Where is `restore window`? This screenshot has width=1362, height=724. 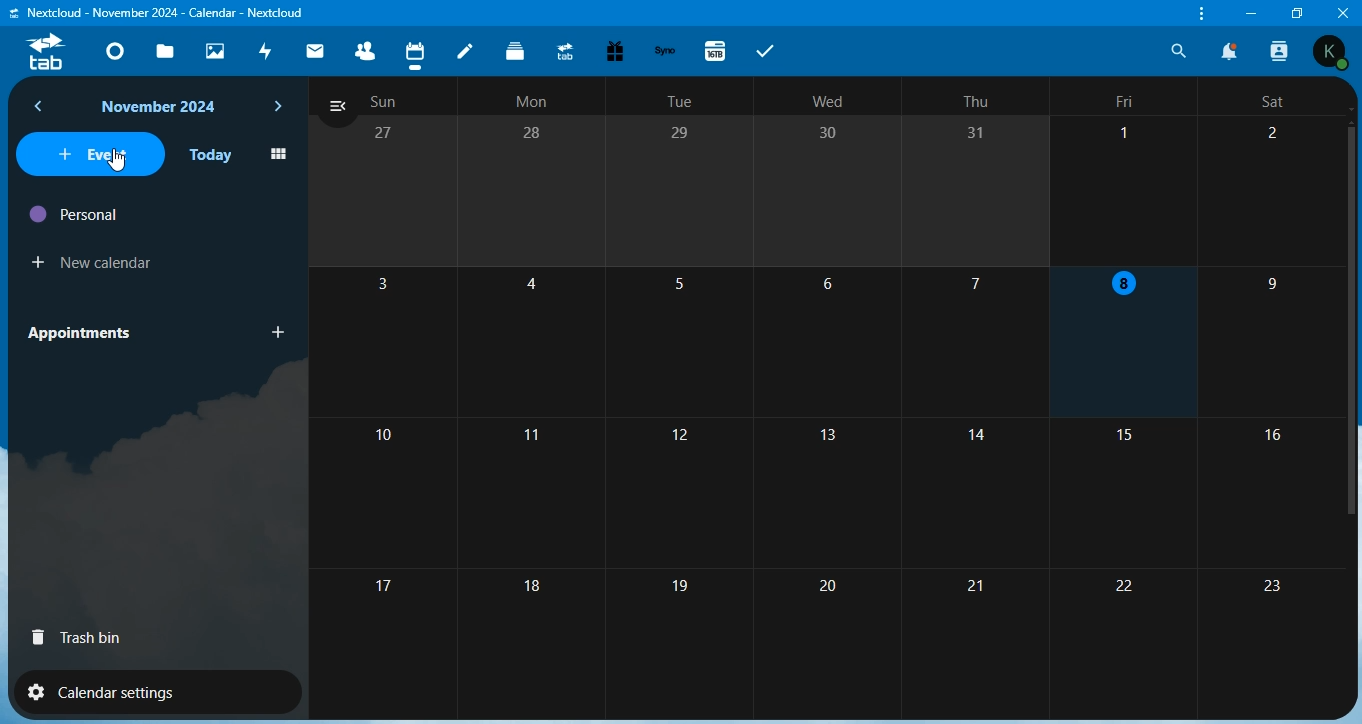 restore window is located at coordinates (1298, 12).